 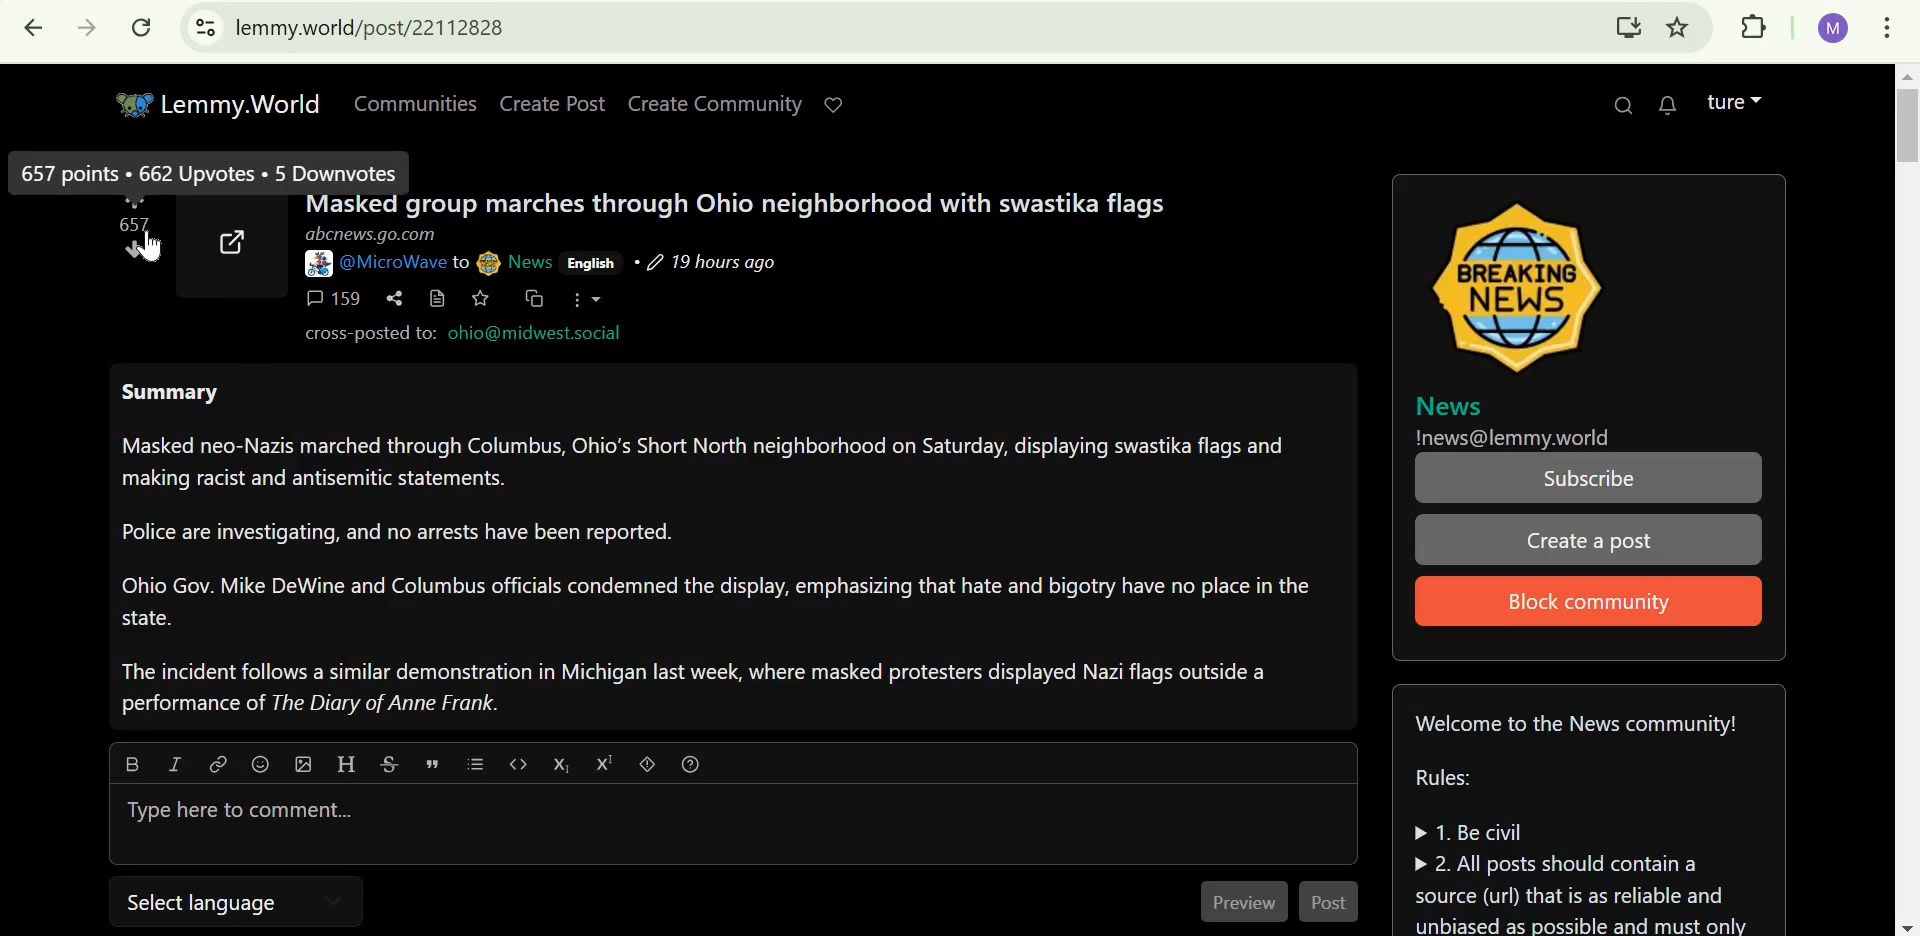 What do you see at coordinates (400, 29) in the screenshot?
I see `lemmy.world/post/22112828` at bounding box center [400, 29].